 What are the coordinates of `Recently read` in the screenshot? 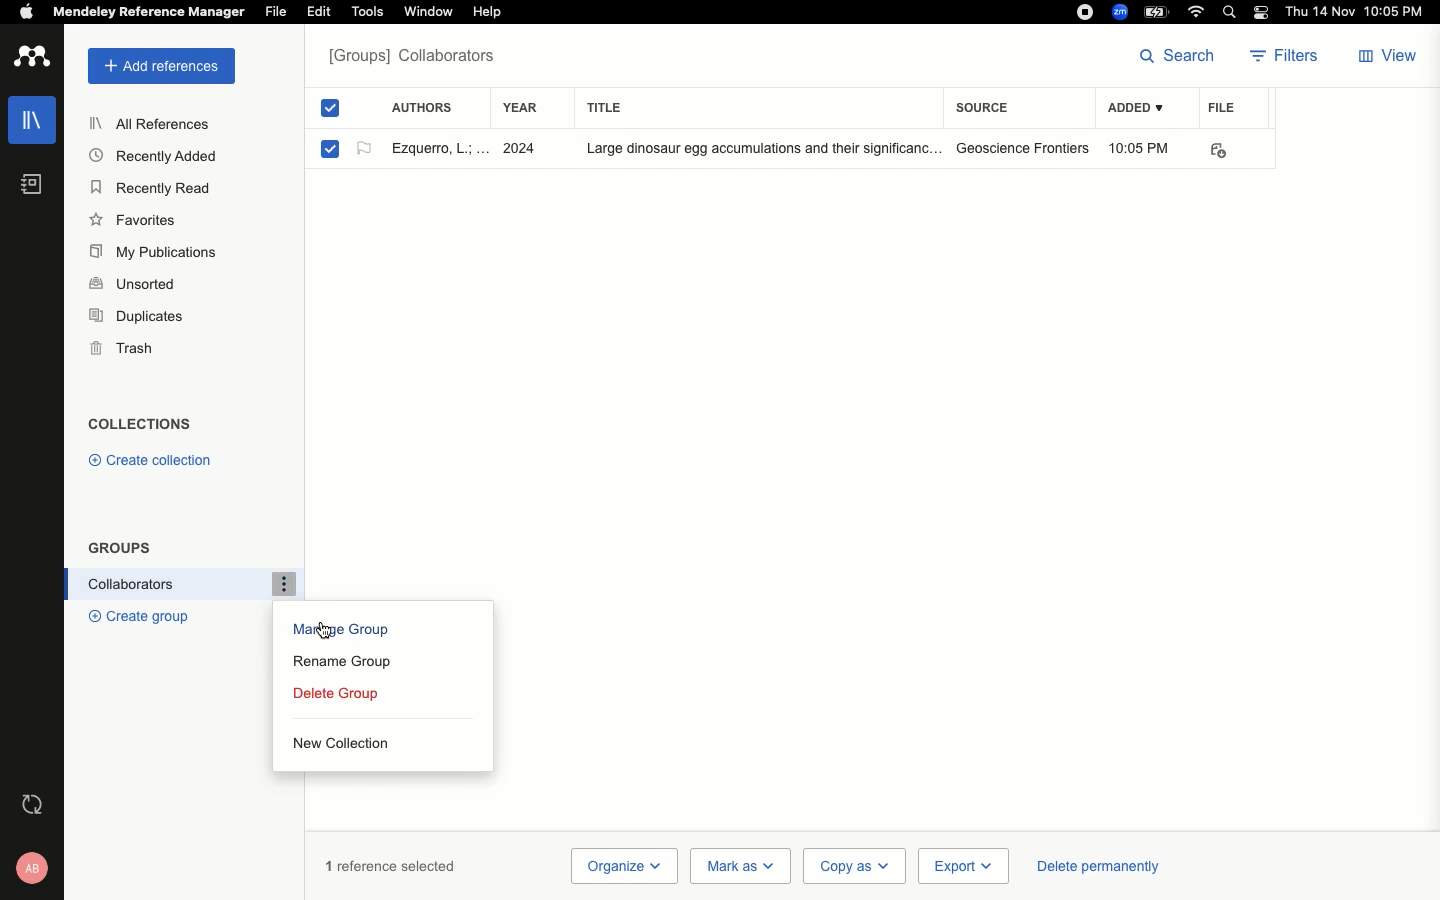 It's located at (151, 189).